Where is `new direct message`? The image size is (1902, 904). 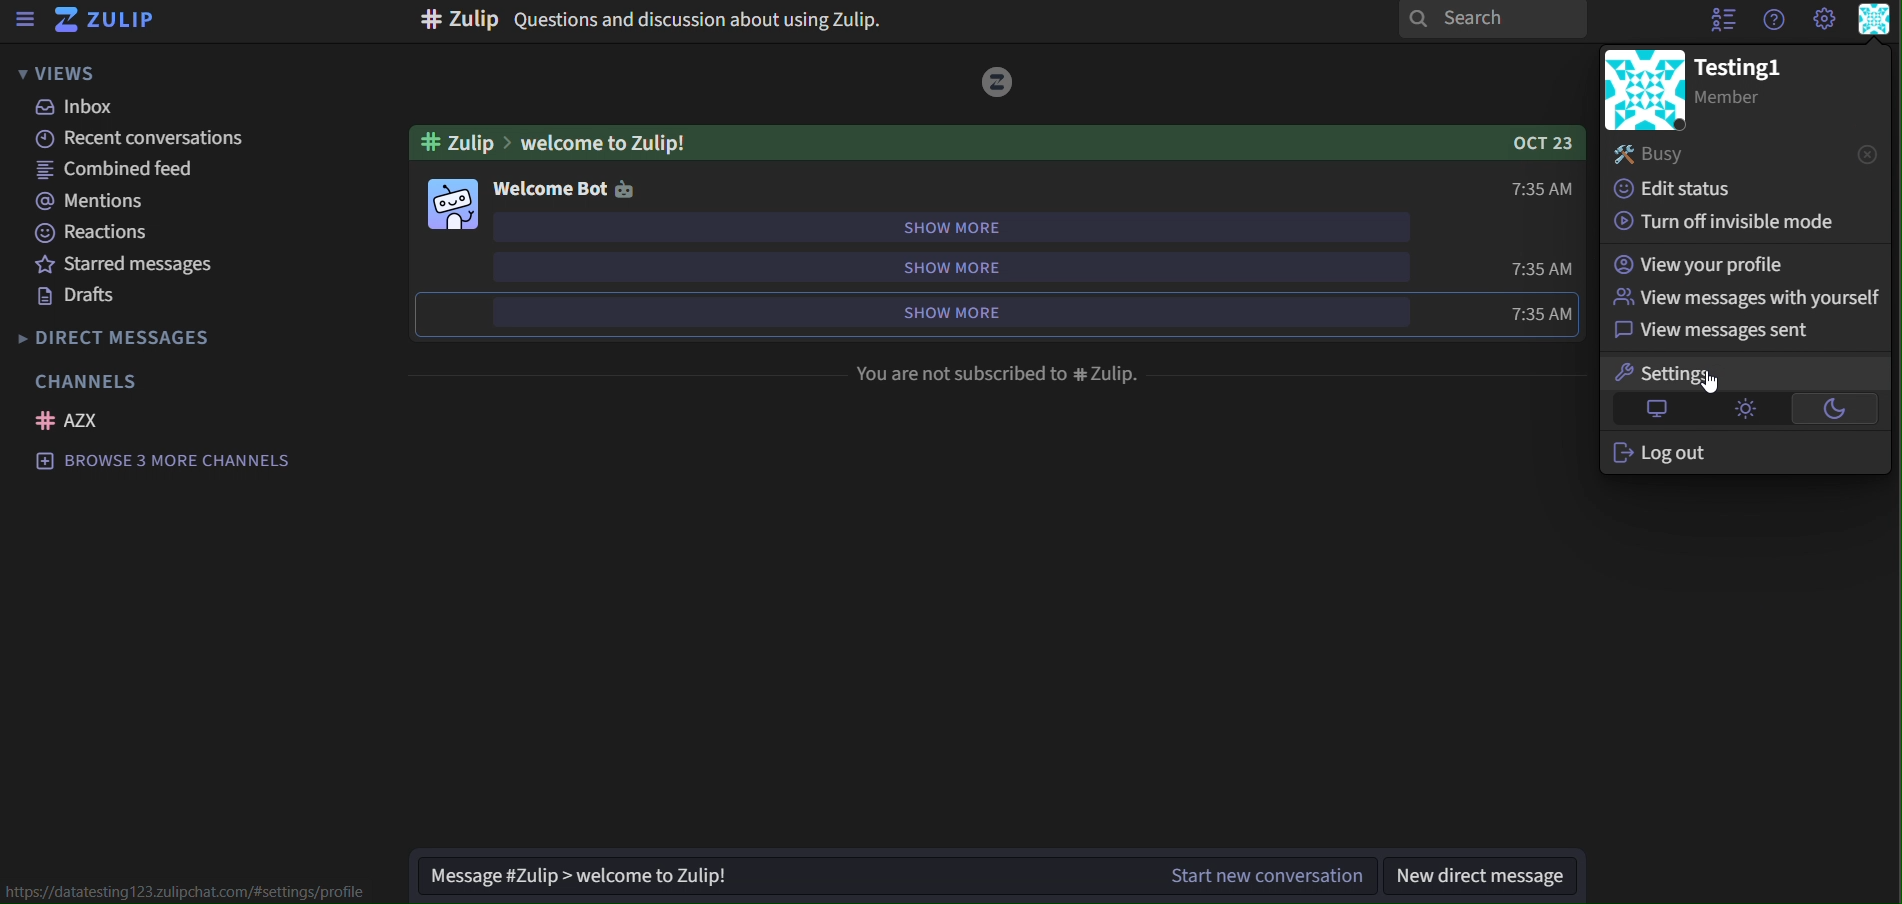 new direct message is located at coordinates (1489, 875).